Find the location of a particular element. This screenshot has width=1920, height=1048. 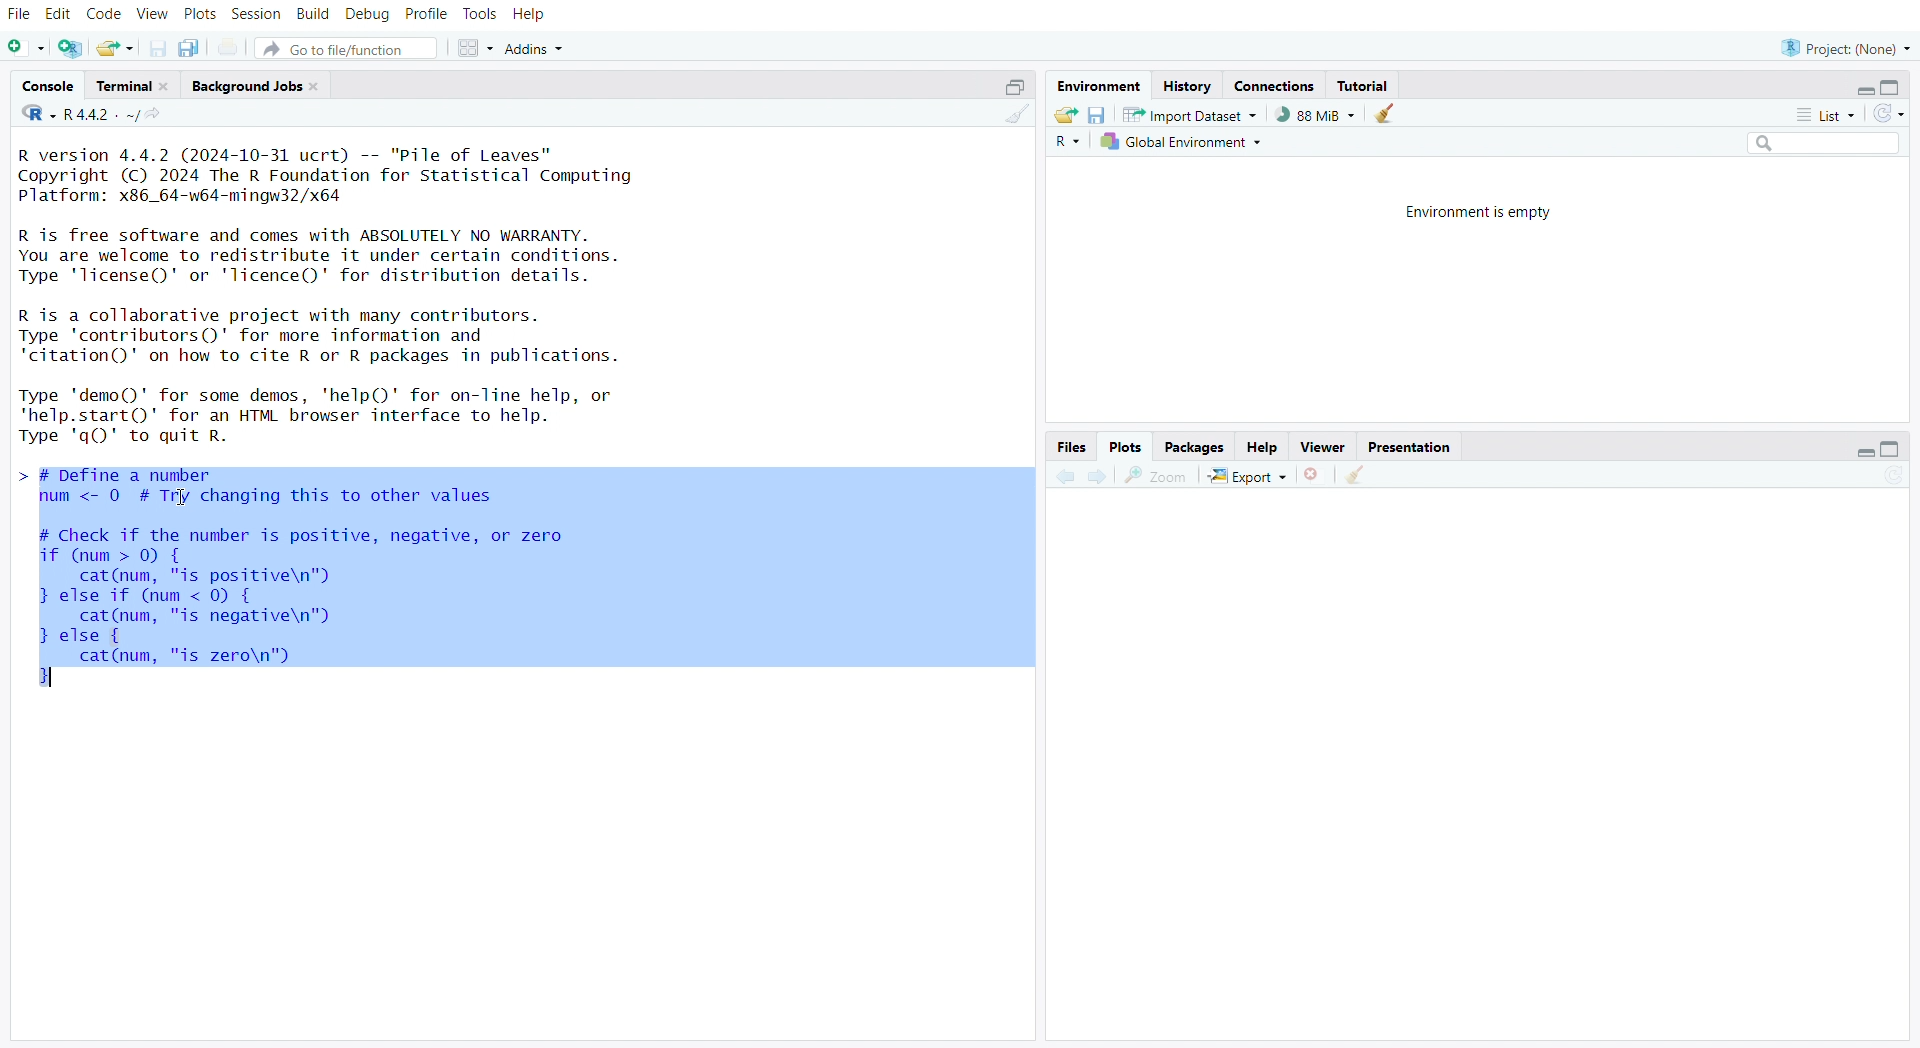

list is located at coordinates (1823, 115).